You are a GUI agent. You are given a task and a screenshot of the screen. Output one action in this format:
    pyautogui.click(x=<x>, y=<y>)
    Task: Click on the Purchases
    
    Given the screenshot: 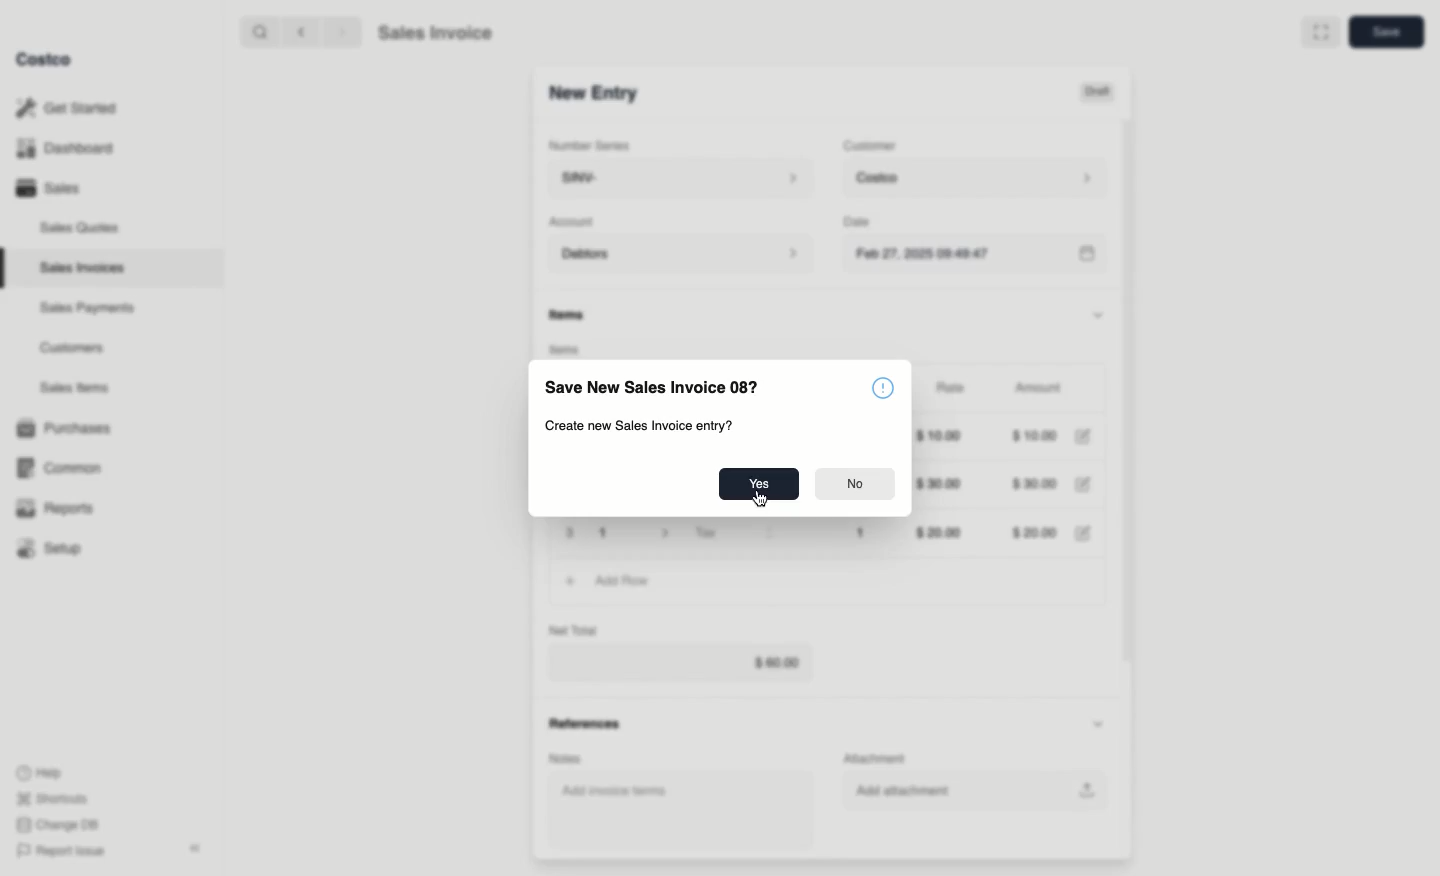 What is the action you would take?
    pyautogui.click(x=65, y=428)
    